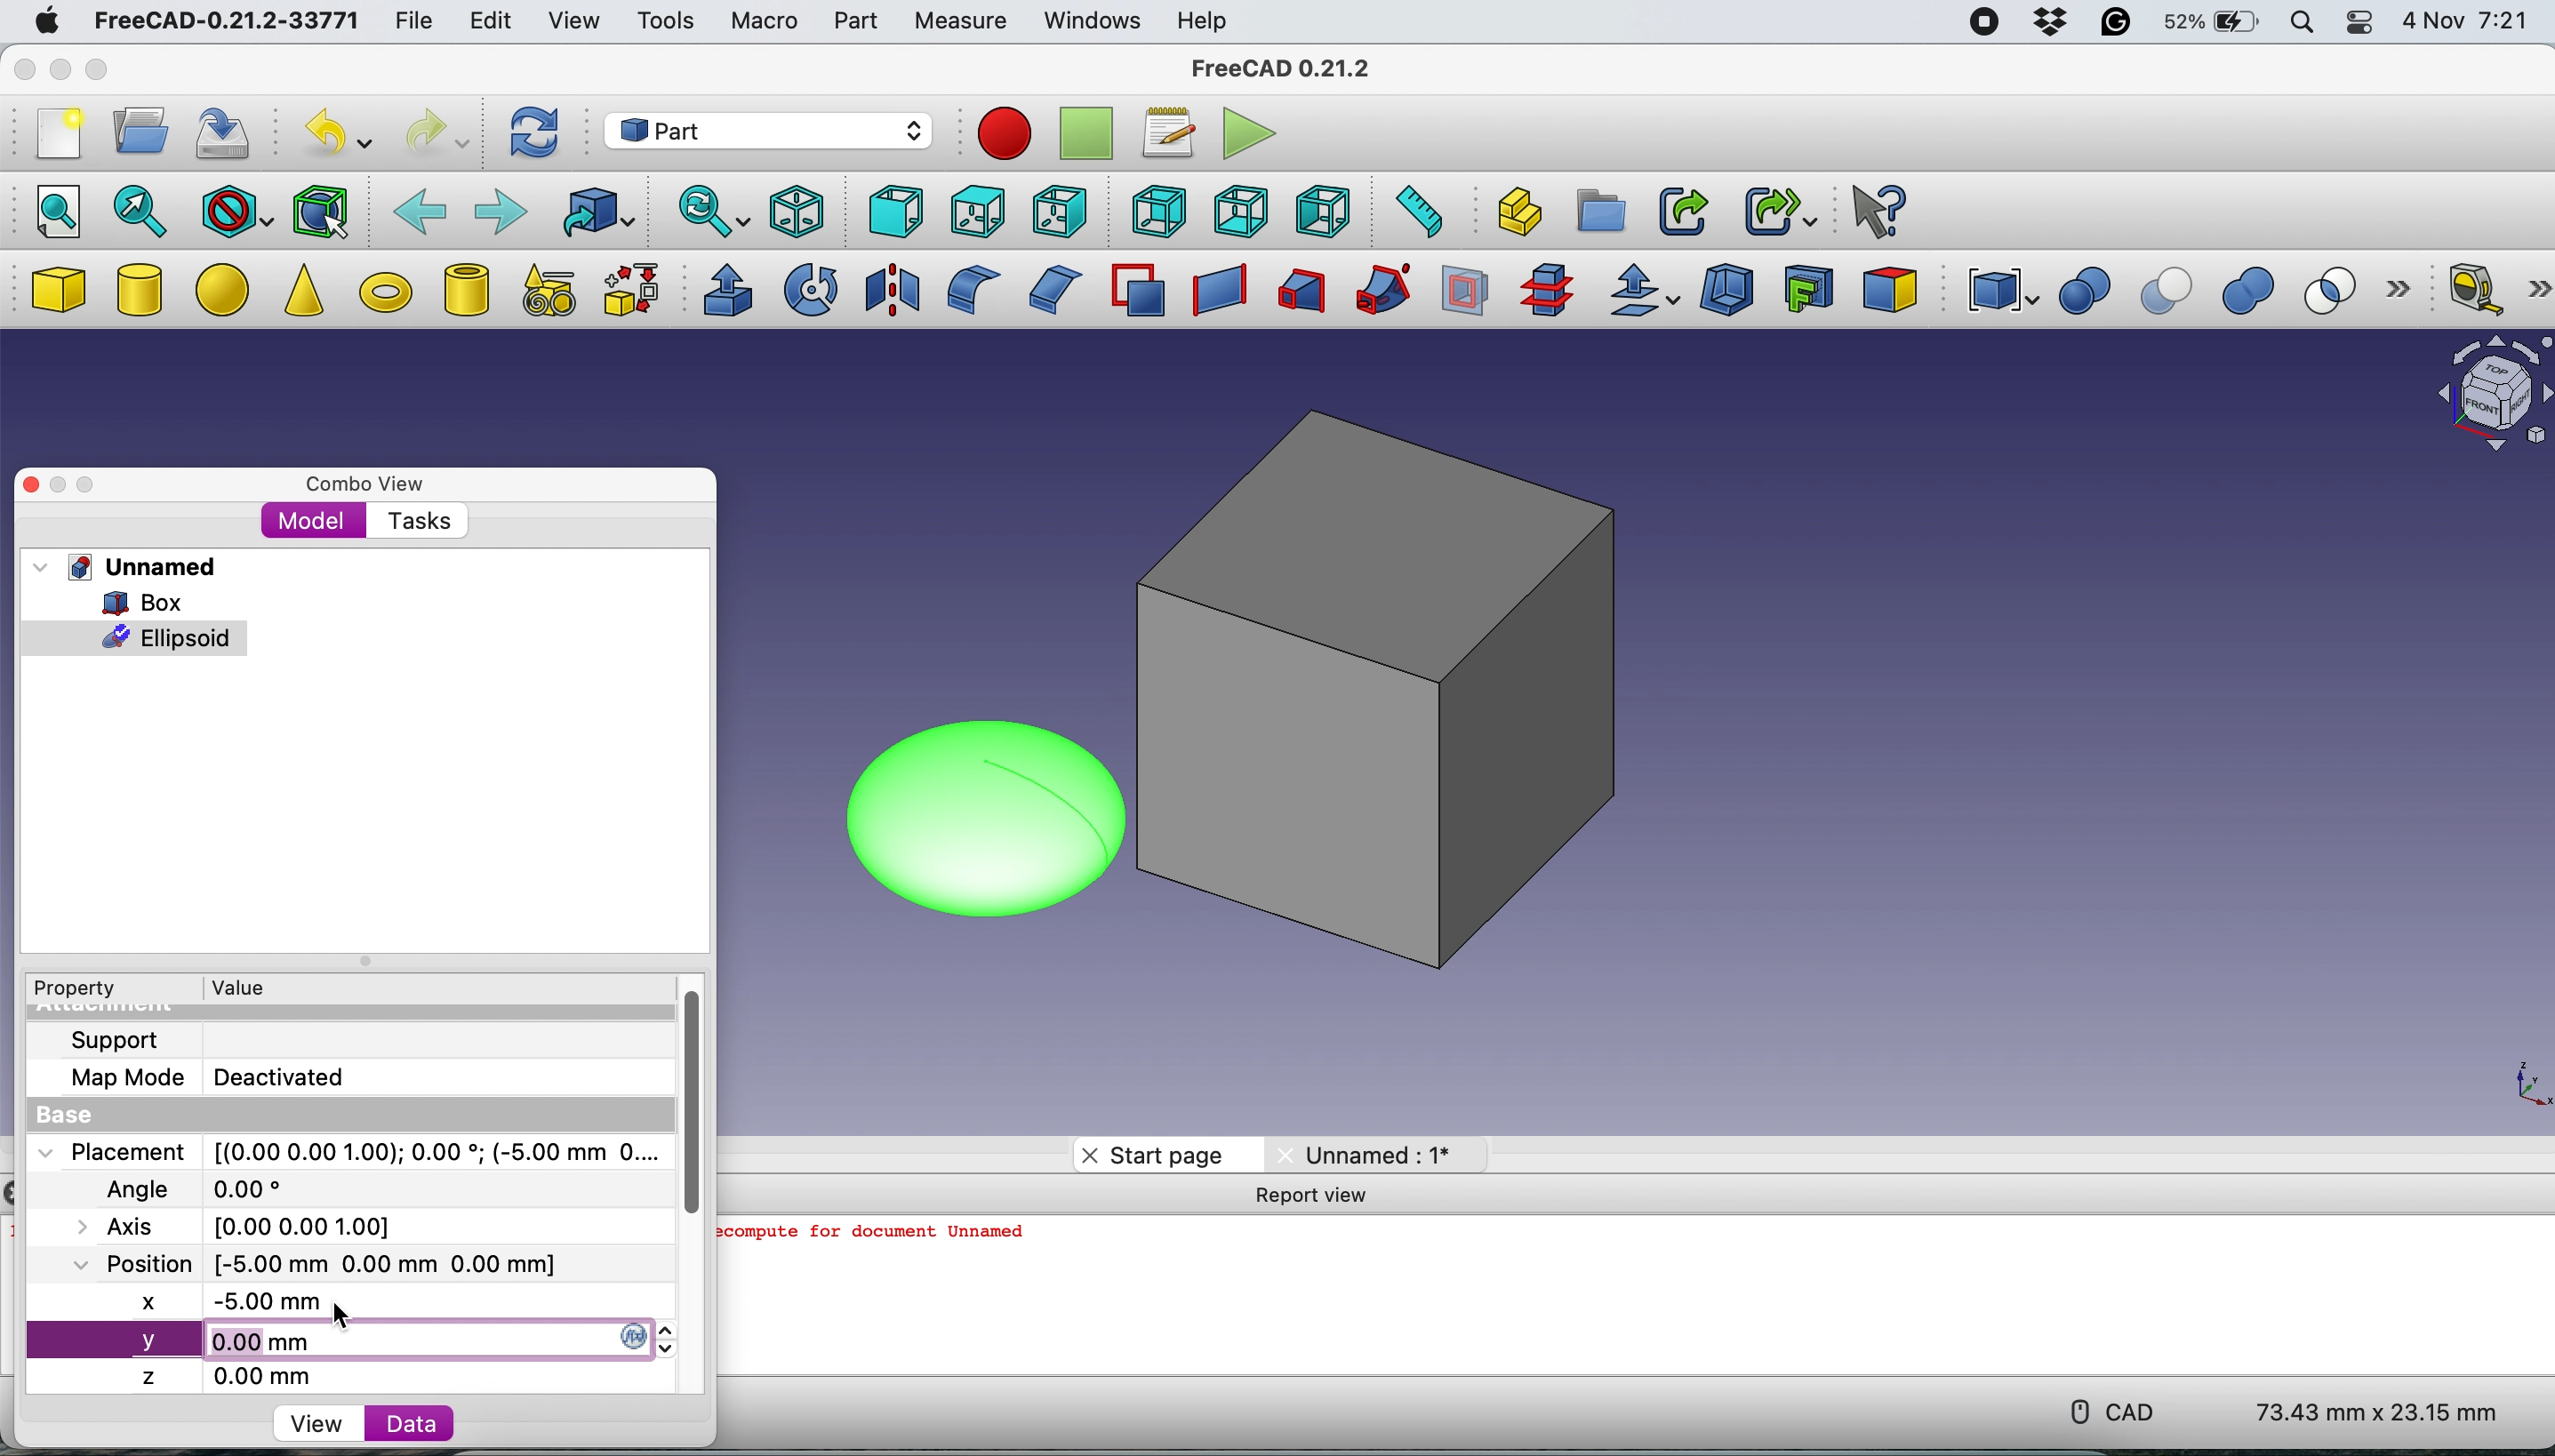 Image resolution: width=2555 pixels, height=1456 pixels. Describe the element at coordinates (436, 133) in the screenshot. I see `redo` at that location.